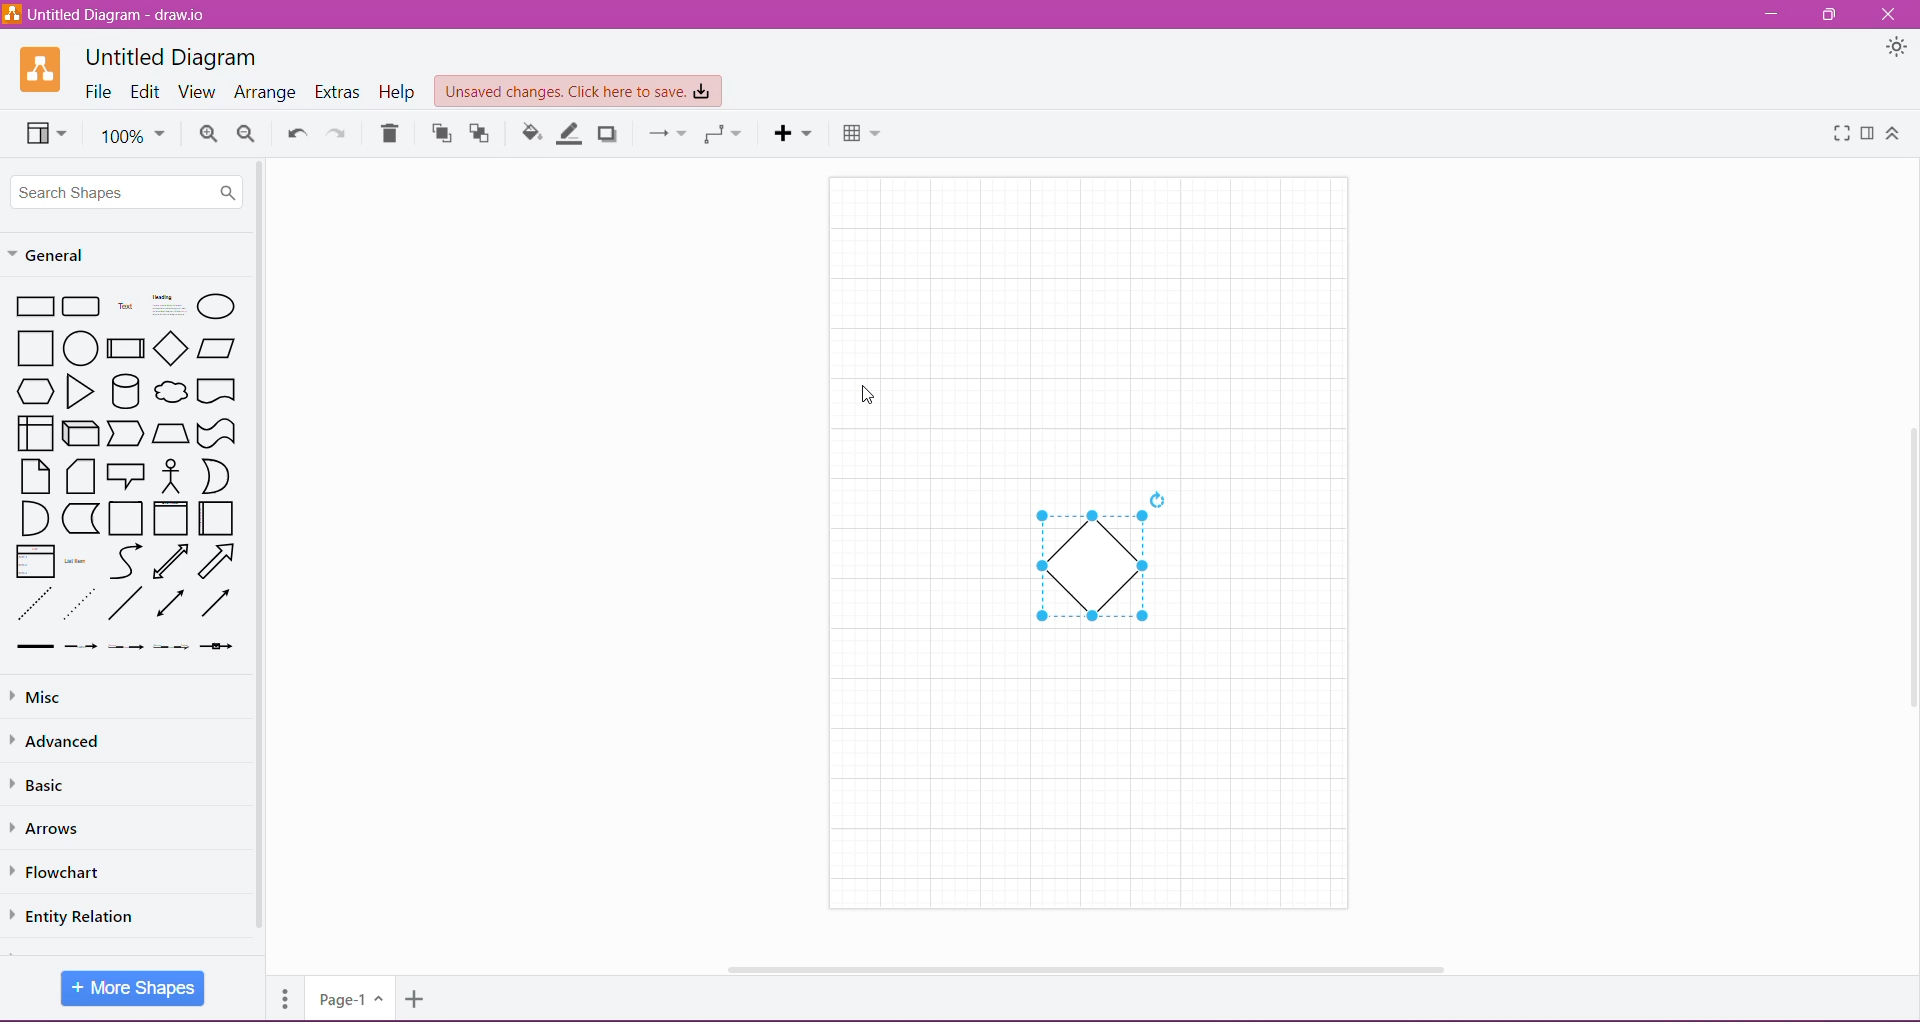 This screenshot has height=1022, width=1920. What do you see at coordinates (1889, 13) in the screenshot?
I see `Close` at bounding box center [1889, 13].